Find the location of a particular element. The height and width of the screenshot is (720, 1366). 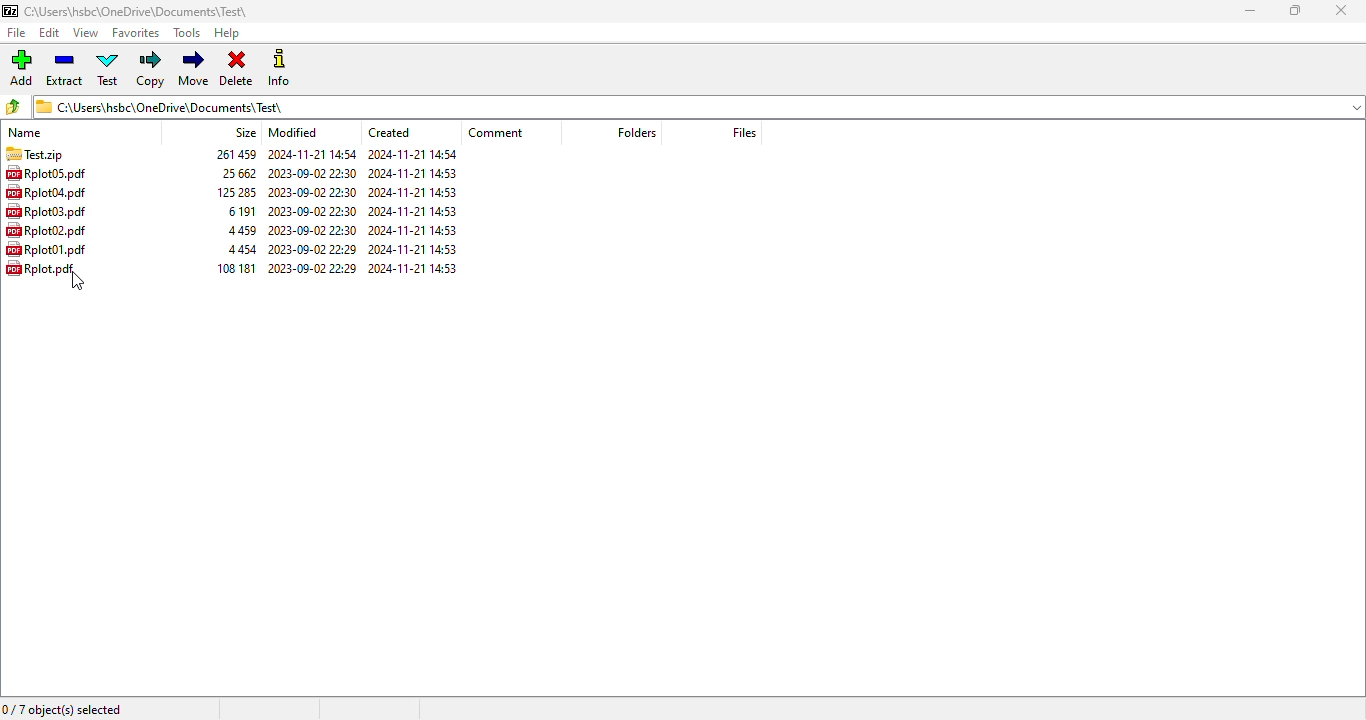

TEST.zip  is located at coordinates (32, 152).